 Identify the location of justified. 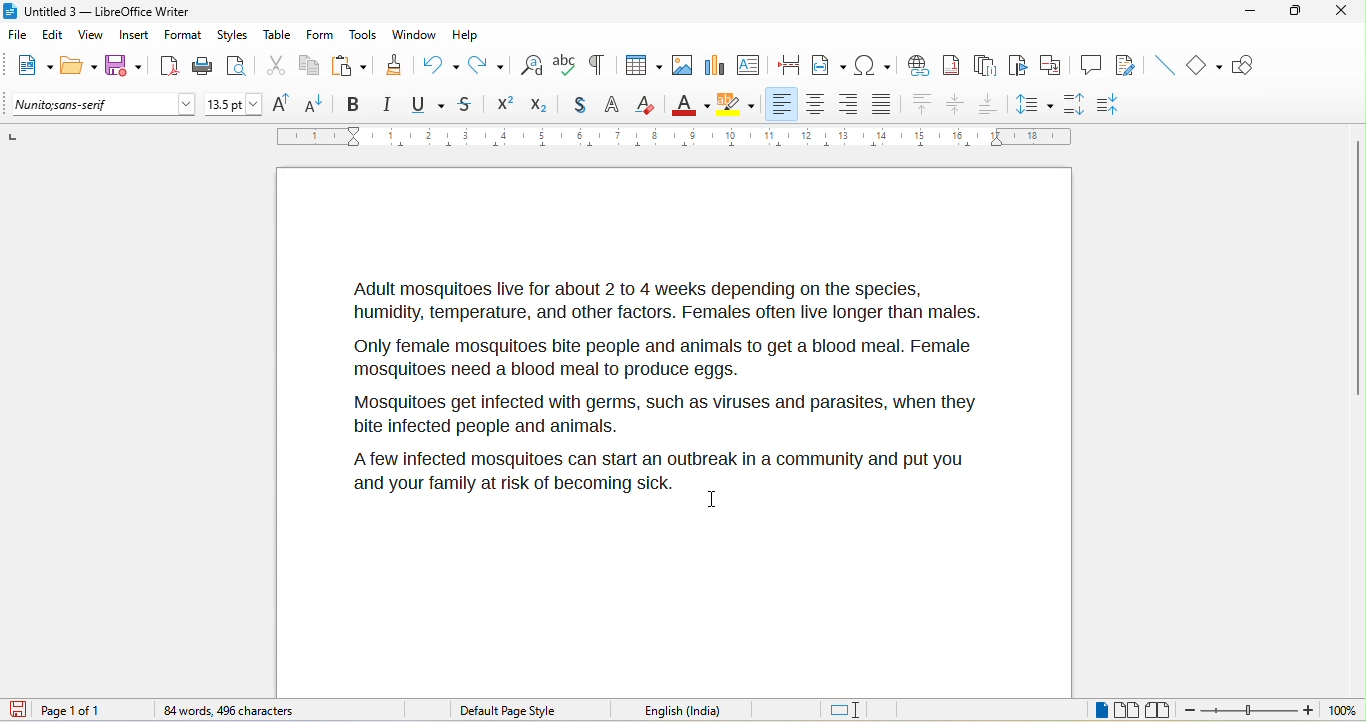
(885, 102).